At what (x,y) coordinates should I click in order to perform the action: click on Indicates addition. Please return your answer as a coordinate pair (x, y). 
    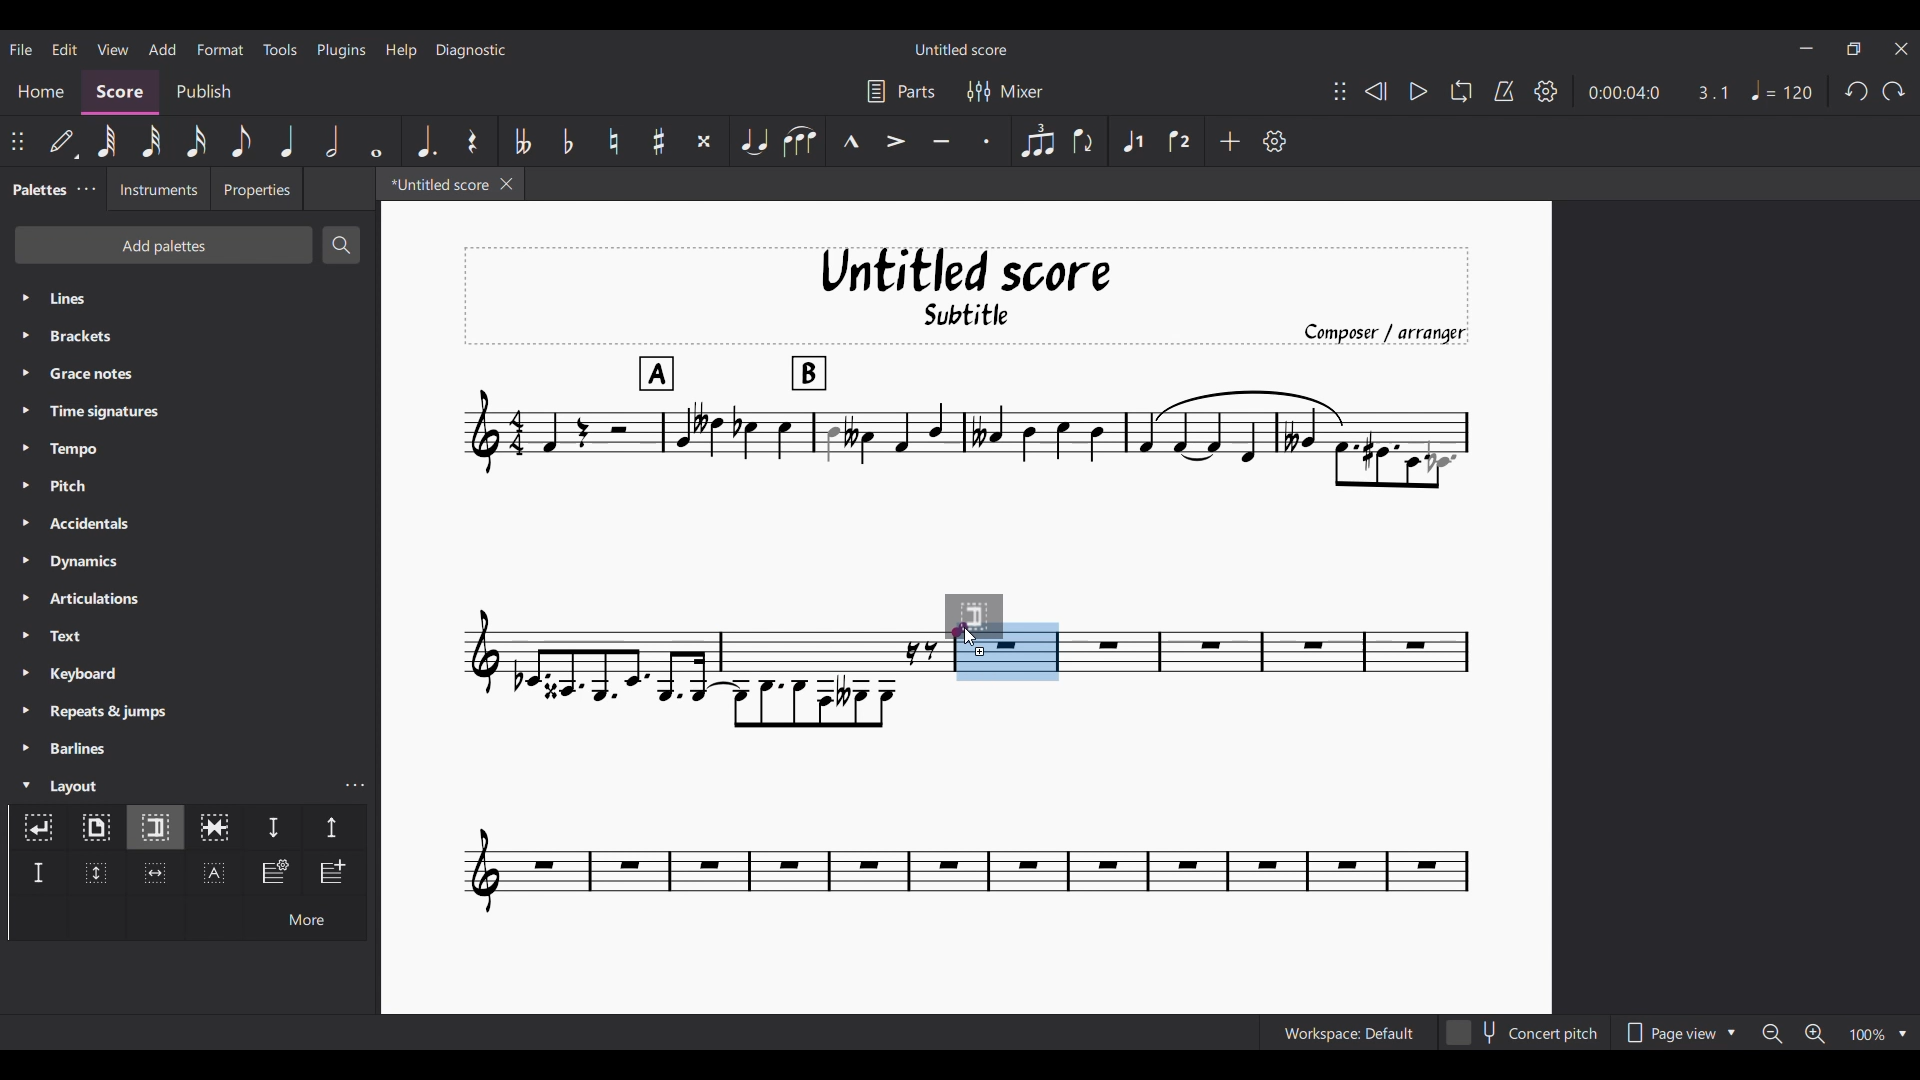
    Looking at the image, I should click on (980, 651).